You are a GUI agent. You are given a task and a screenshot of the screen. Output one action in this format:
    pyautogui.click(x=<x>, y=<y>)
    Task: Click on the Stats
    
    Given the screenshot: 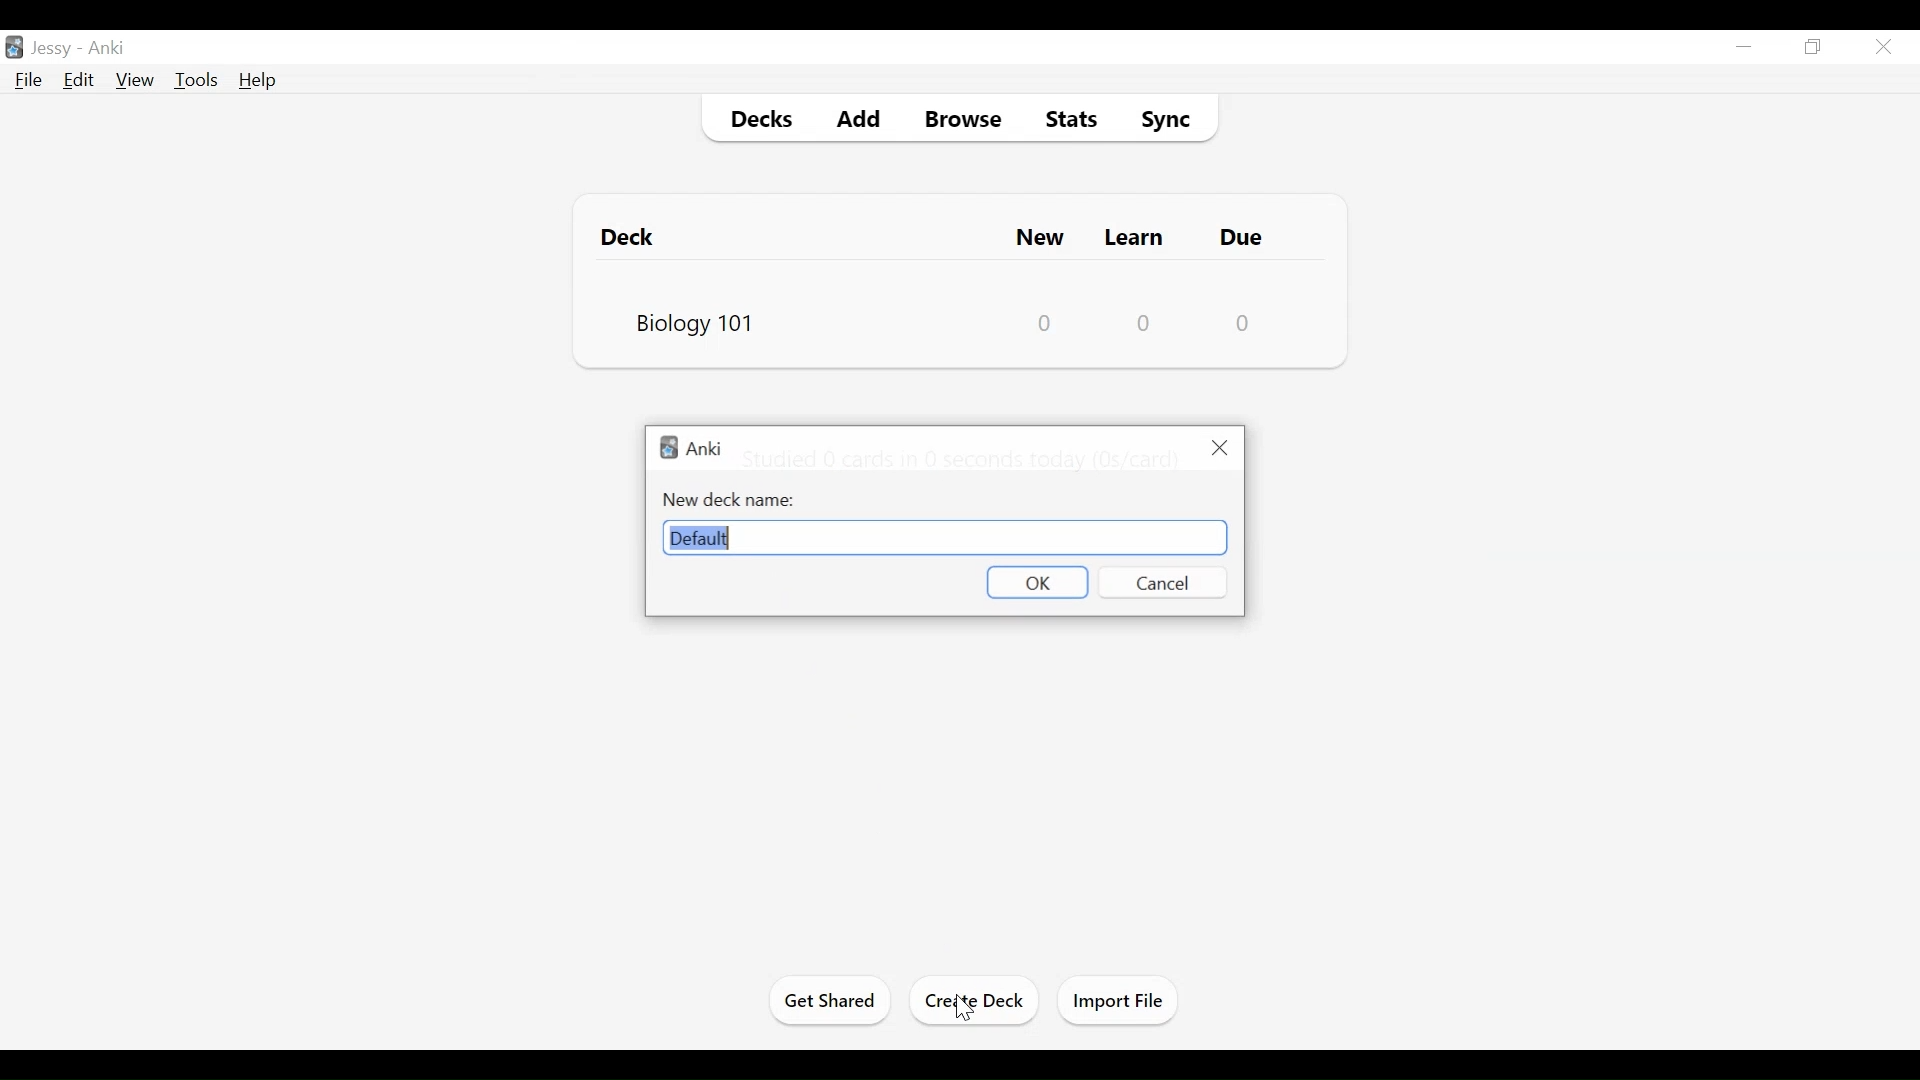 What is the action you would take?
    pyautogui.click(x=1066, y=115)
    